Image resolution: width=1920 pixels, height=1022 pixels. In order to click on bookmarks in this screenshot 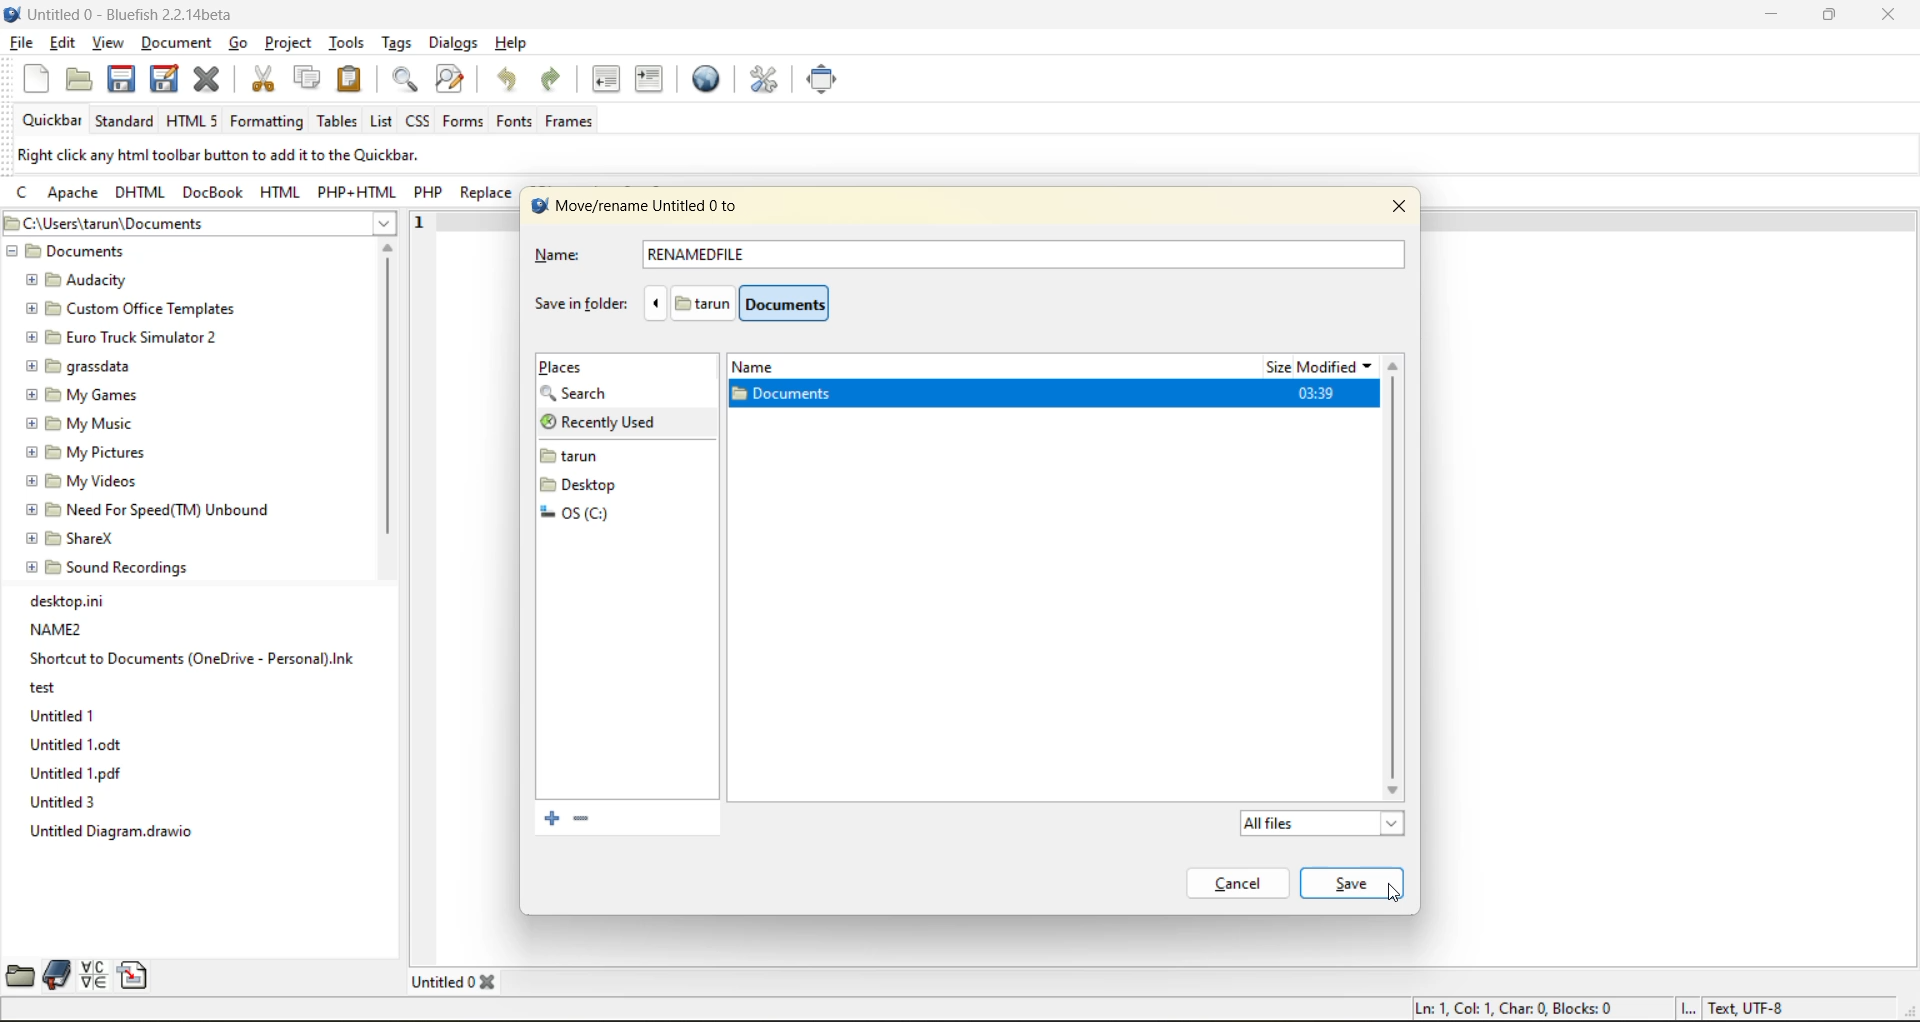, I will do `click(55, 976)`.